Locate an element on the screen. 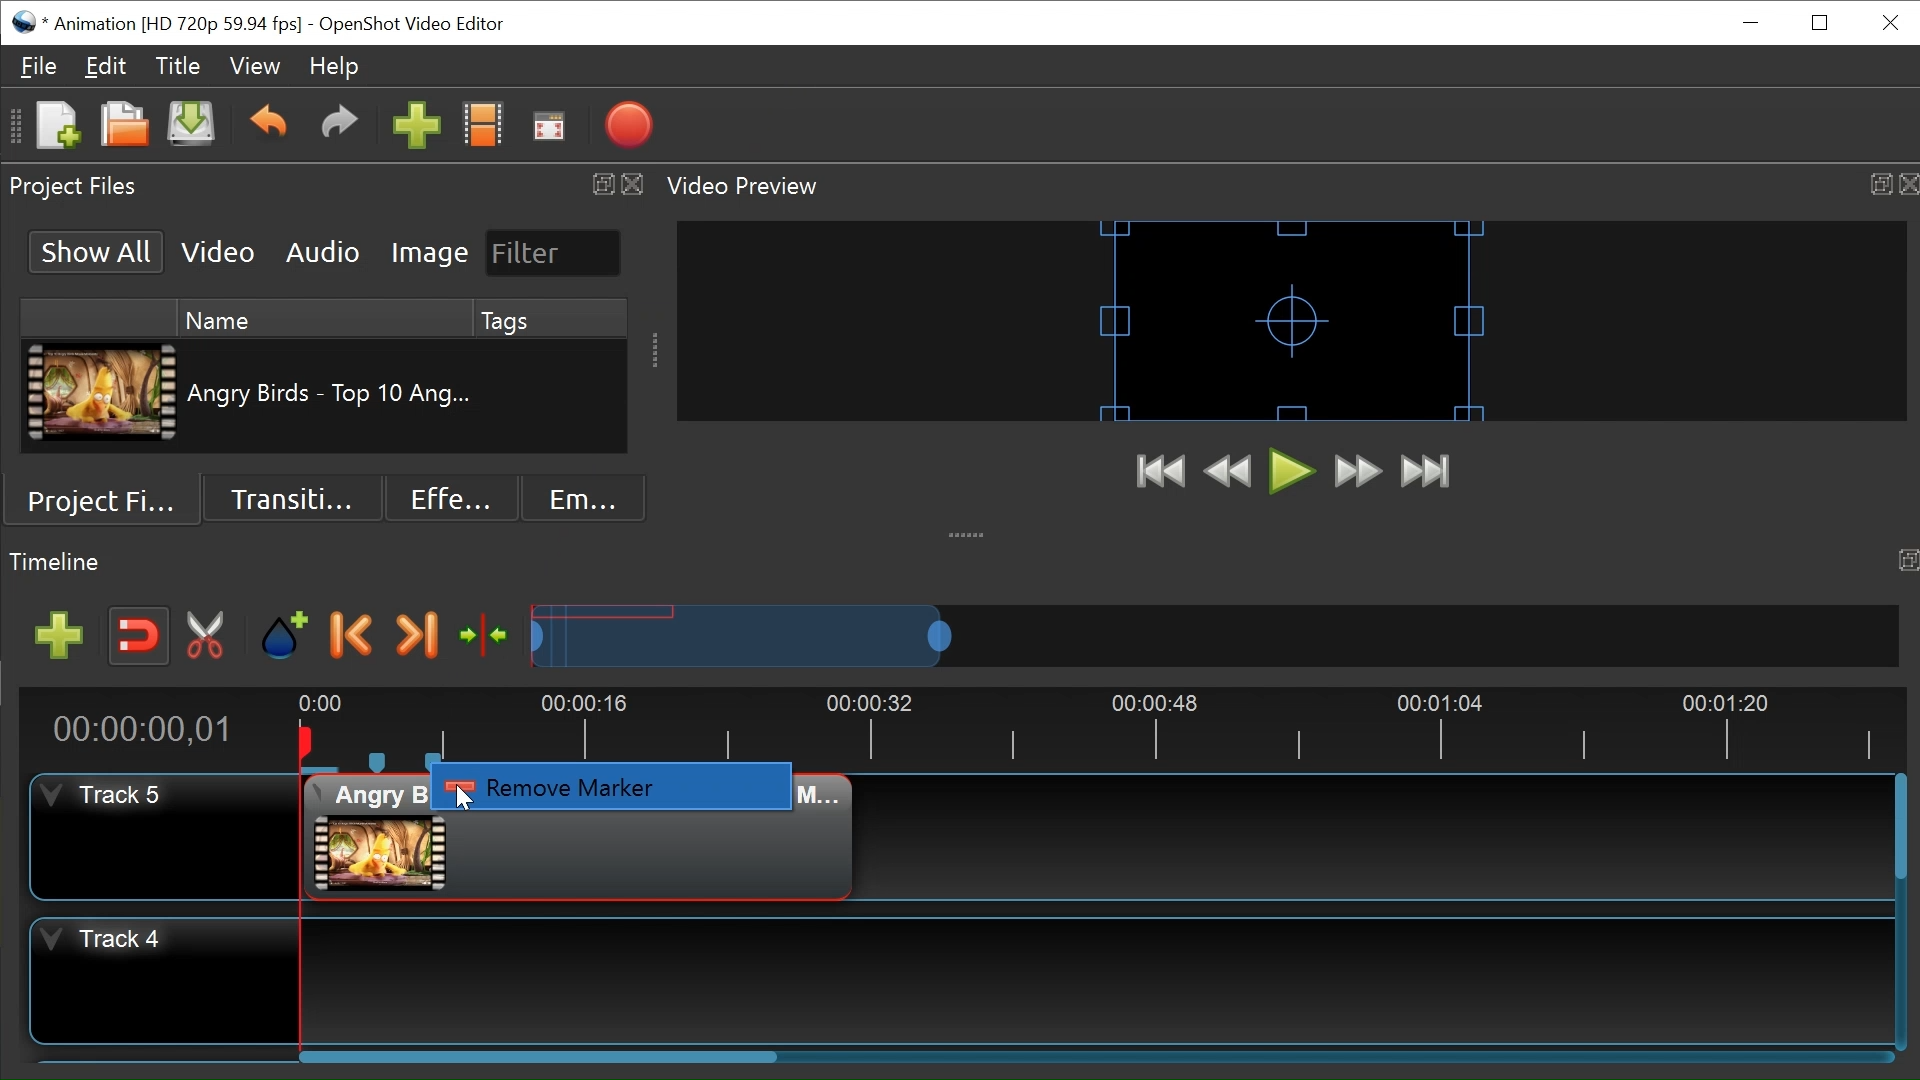 The height and width of the screenshot is (1080, 1920). View is located at coordinates (254, 67).